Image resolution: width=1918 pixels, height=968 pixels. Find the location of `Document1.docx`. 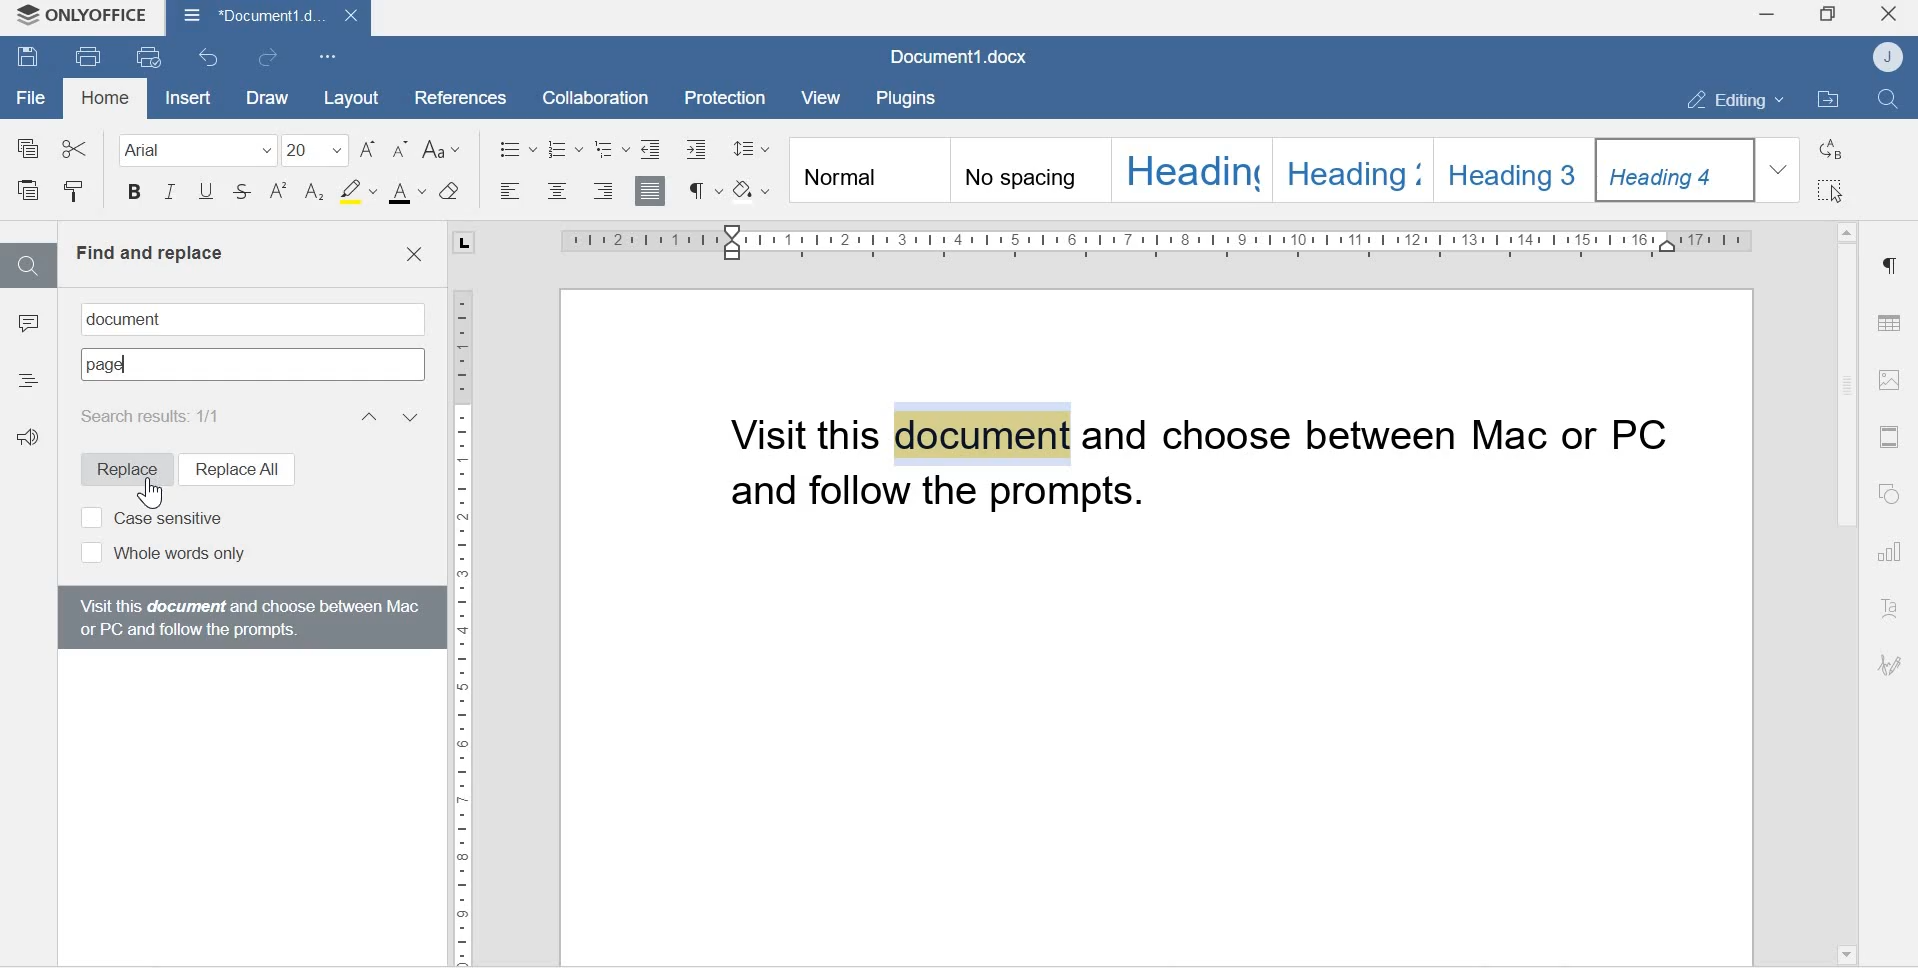

Document1.docx is located at coordinates (267, 17).